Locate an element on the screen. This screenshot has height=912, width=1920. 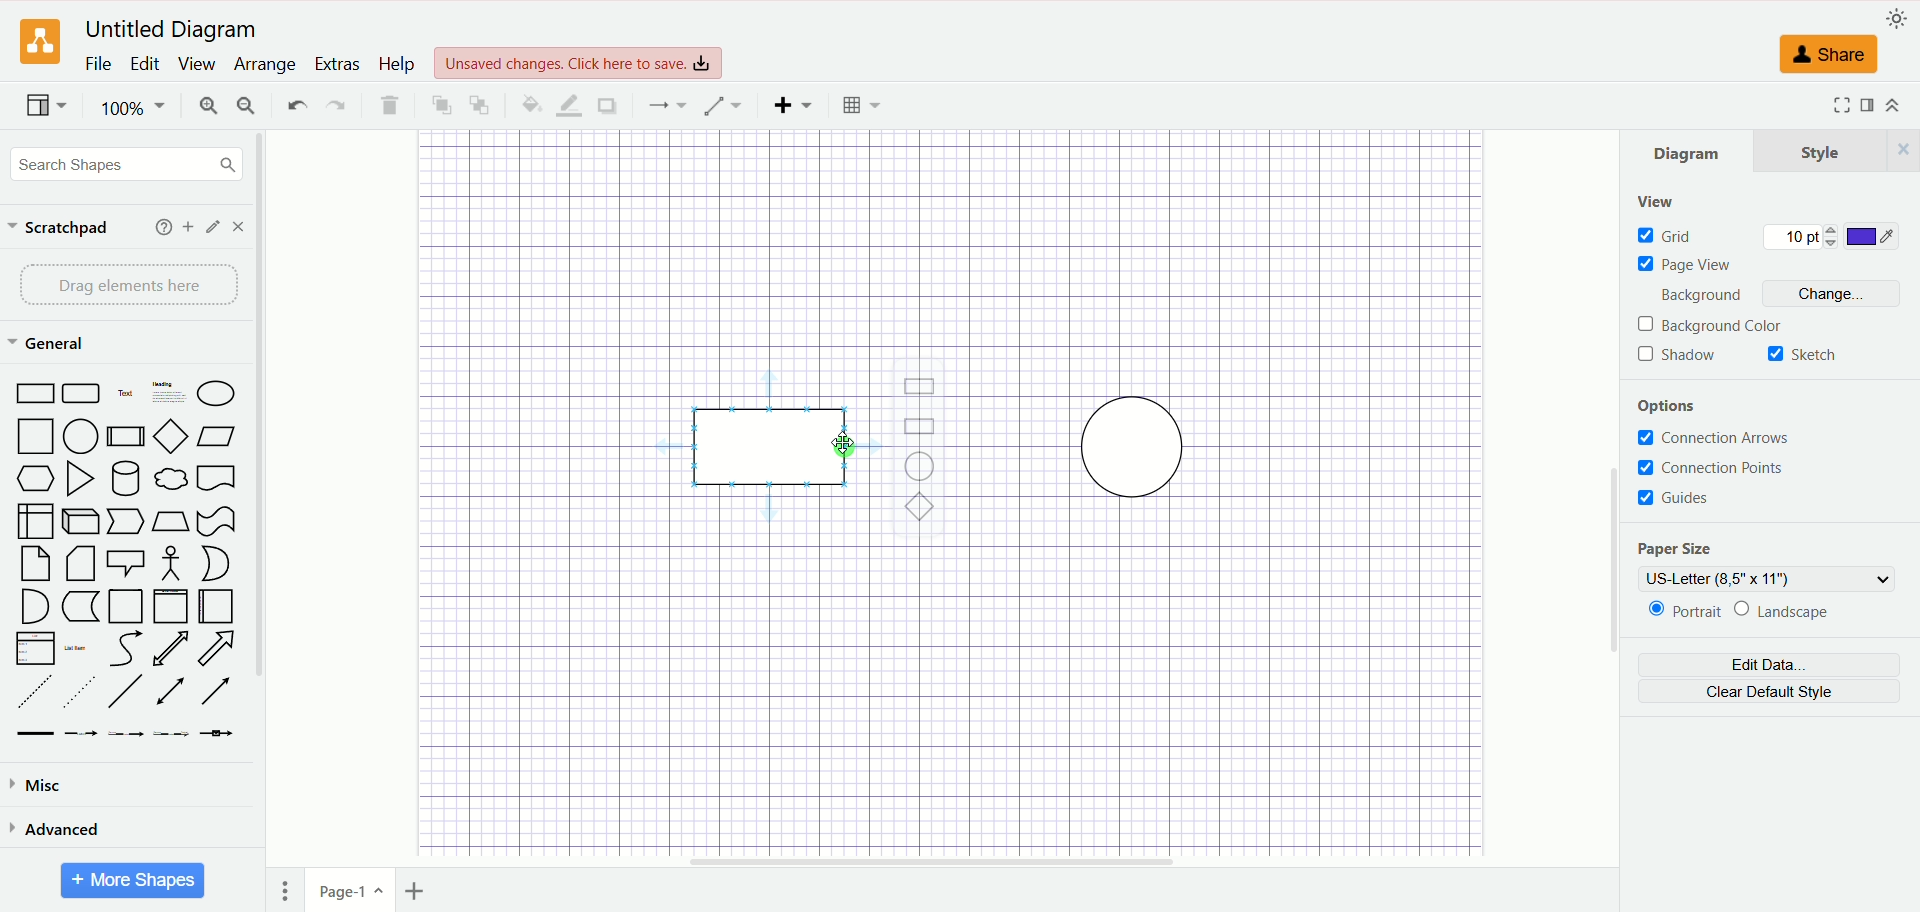
help is located at coordinates (160, 227).